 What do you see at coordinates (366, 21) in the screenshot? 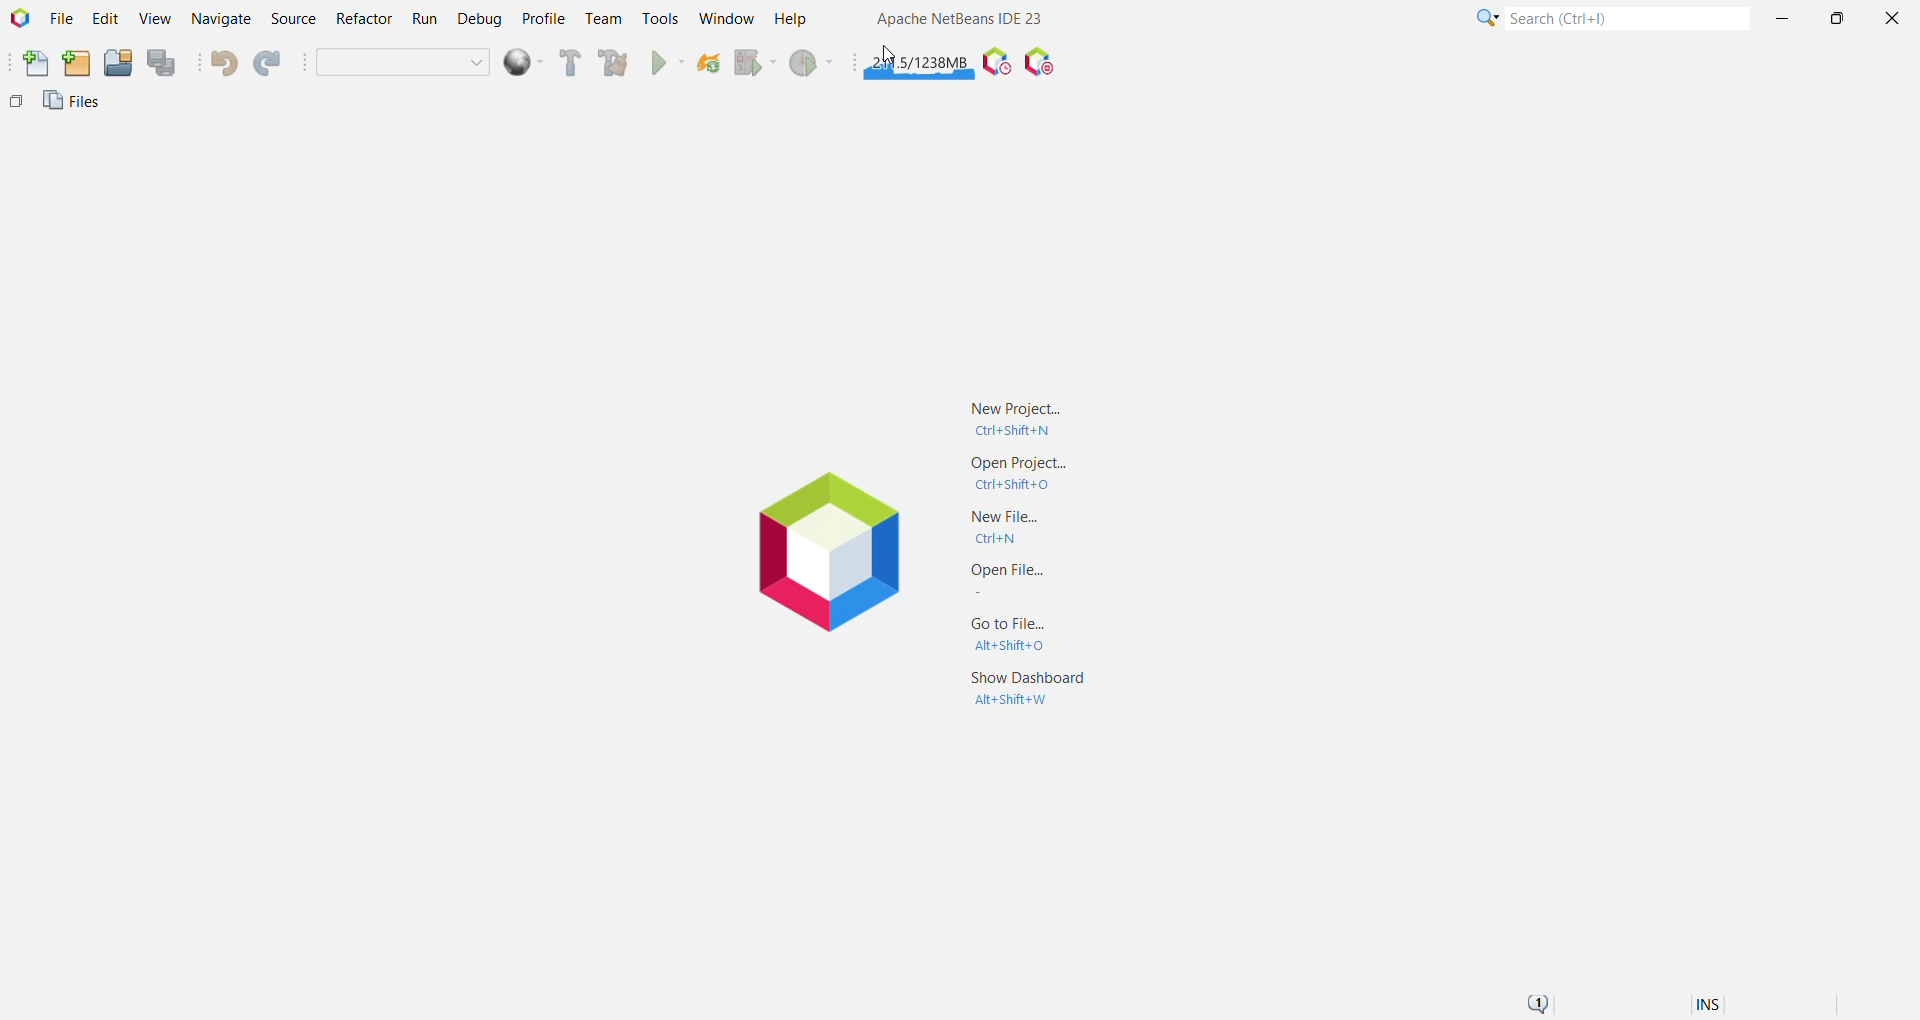
I see `Refactor` at bounding box center [366, 21].